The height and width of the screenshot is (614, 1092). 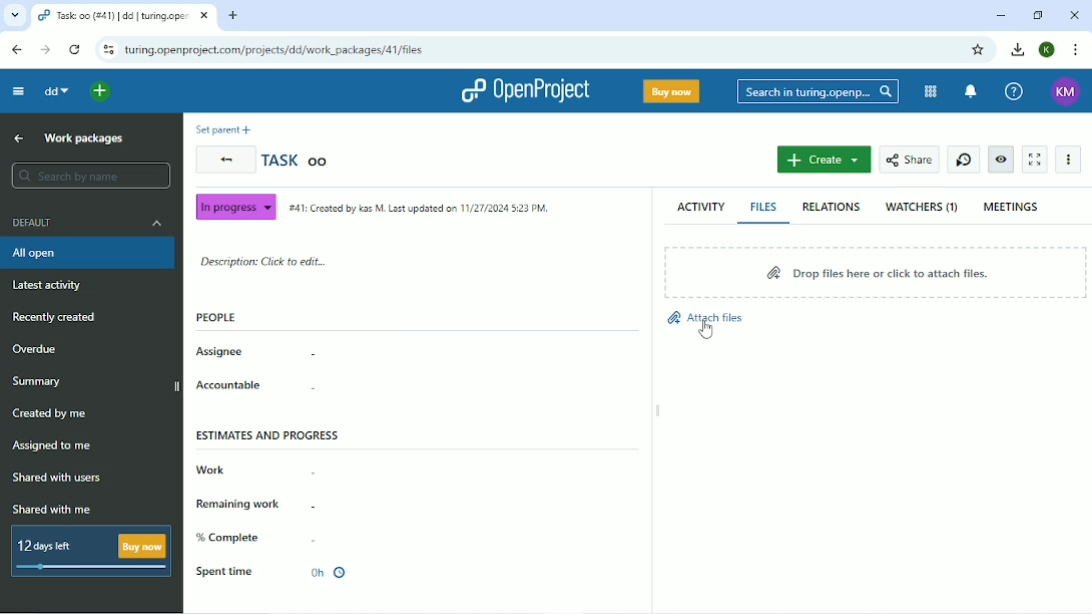 What do you see at coordinates (962, 158) in the screenshot?
I see `Set new timer` at bounding box center [962, 158].